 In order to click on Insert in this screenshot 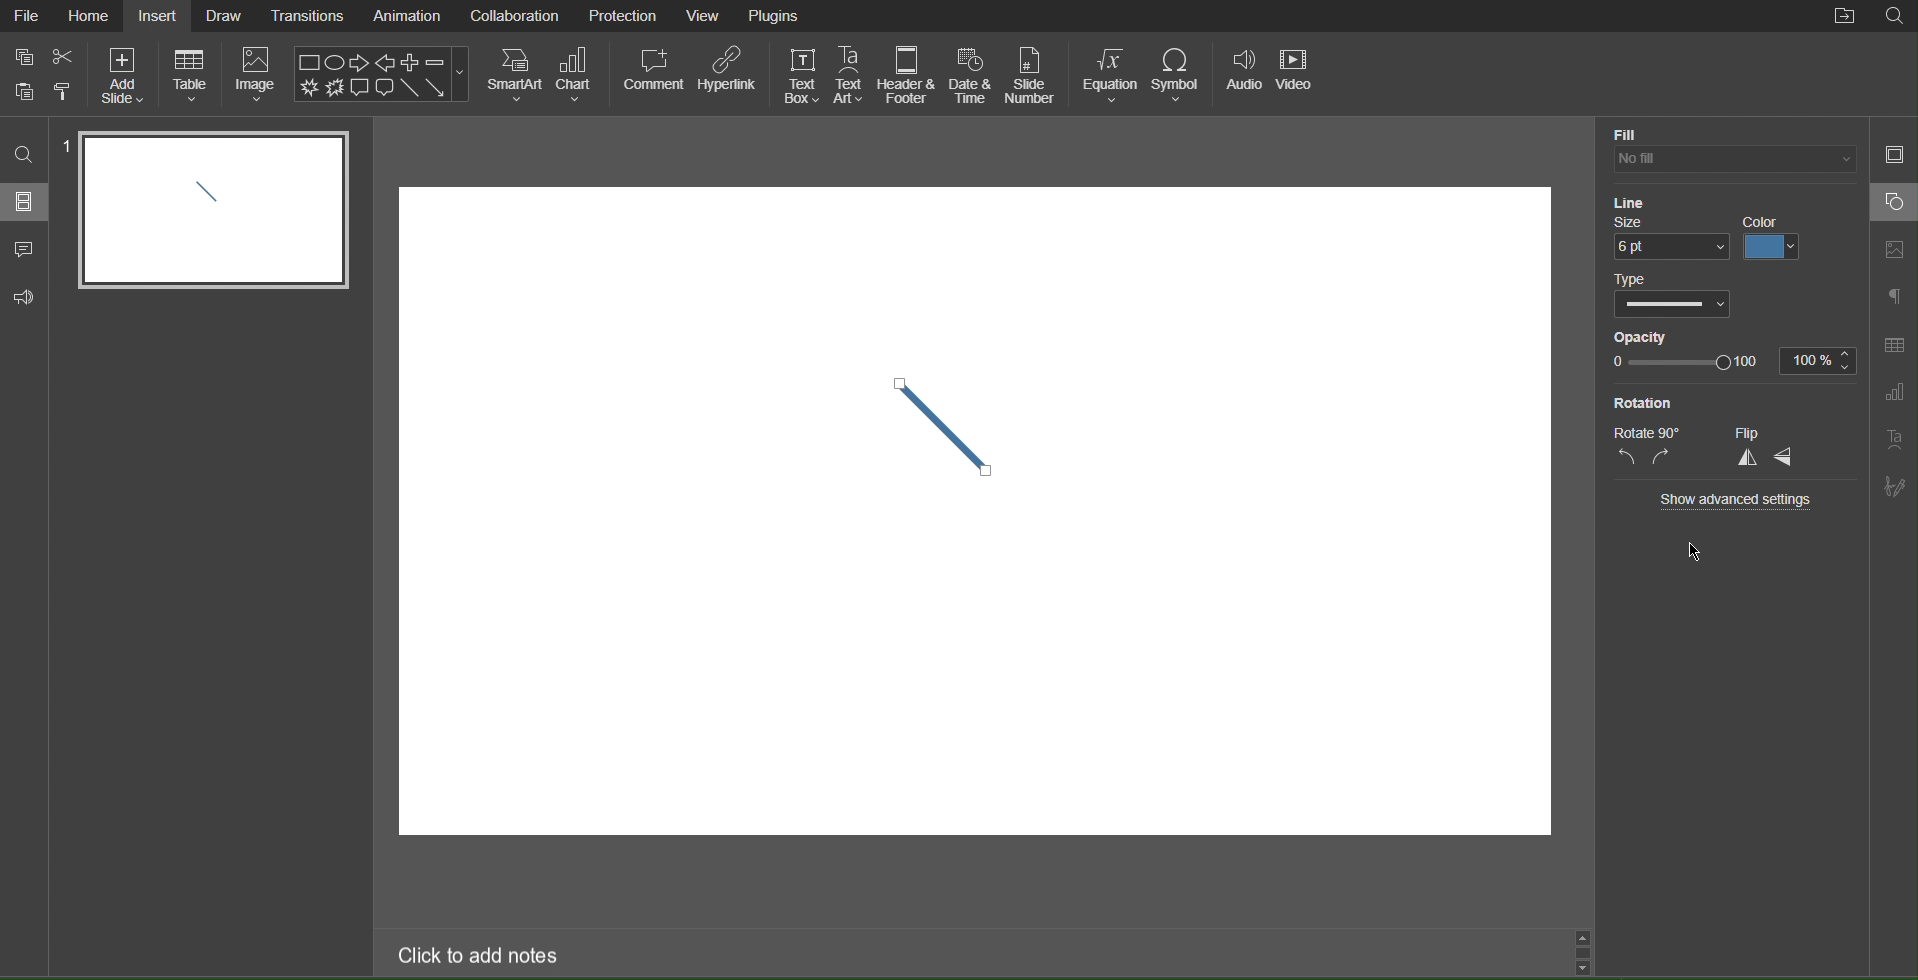, I will do `click(162, 16)`.